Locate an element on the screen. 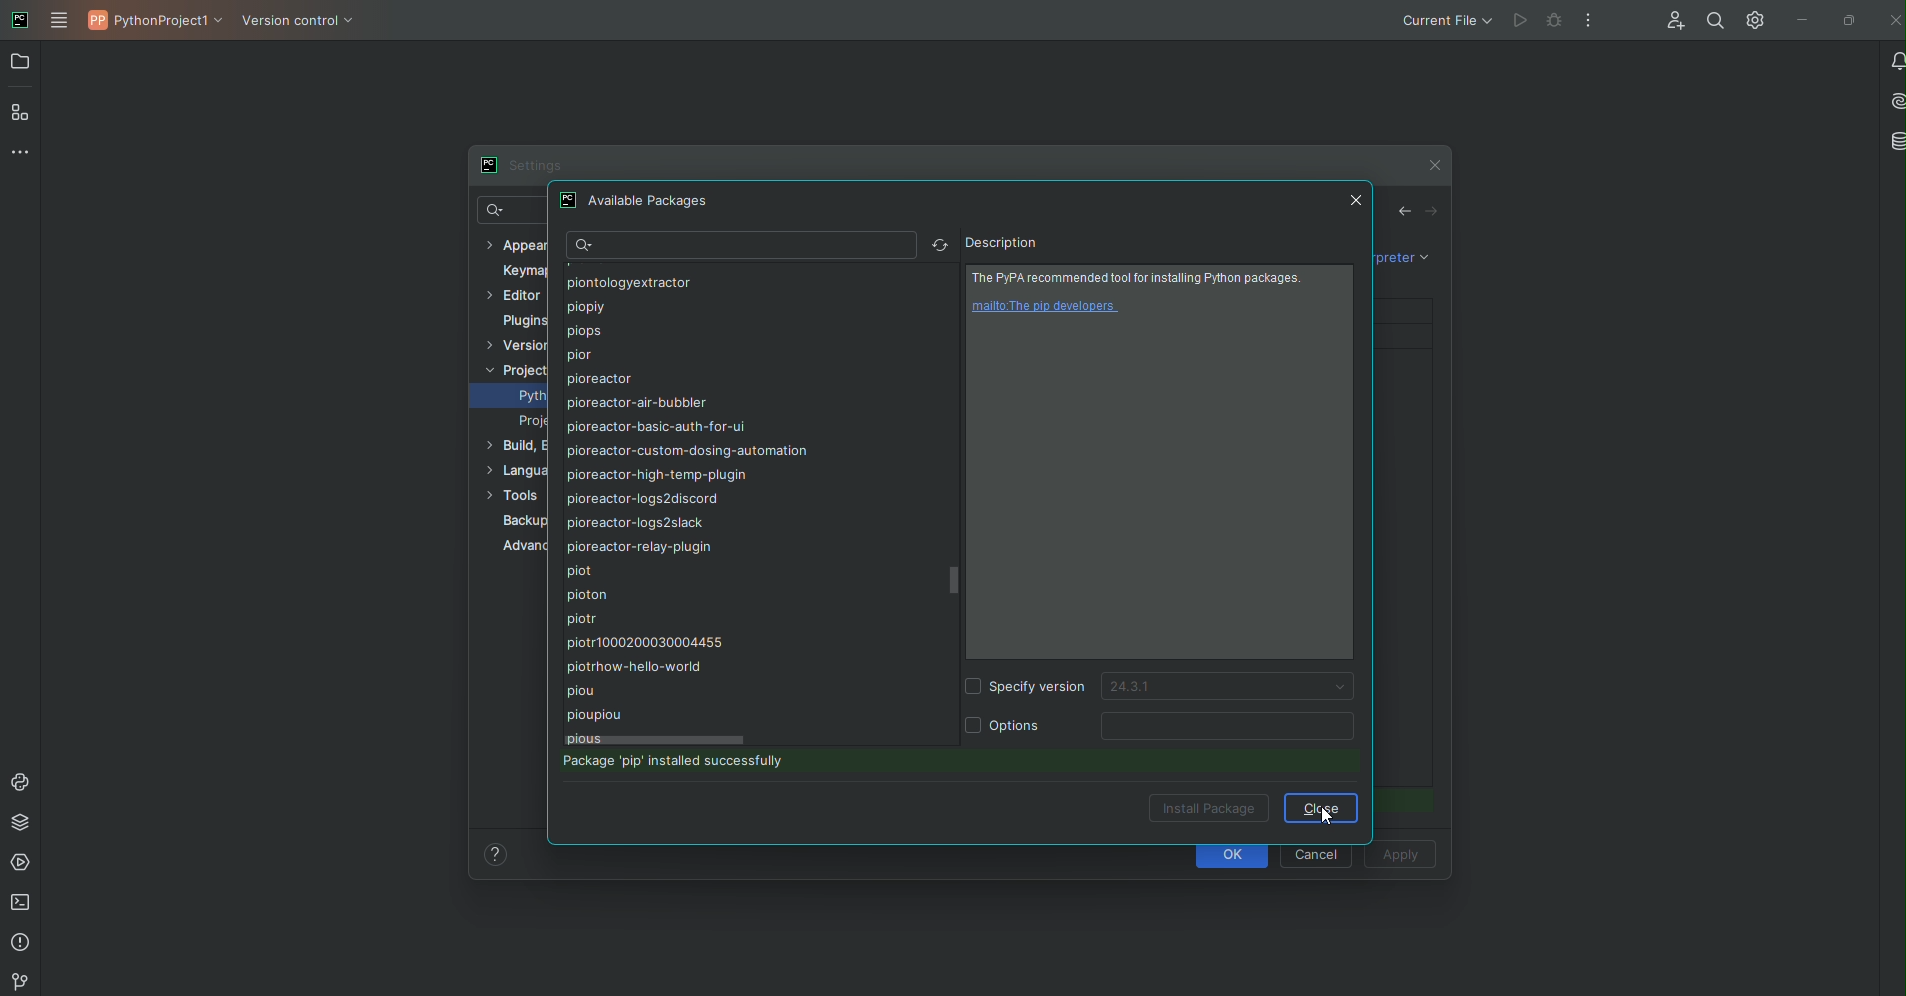 This screenshot has height=996, width=1906. Advanced Settings is located at coordinates (522, 549).